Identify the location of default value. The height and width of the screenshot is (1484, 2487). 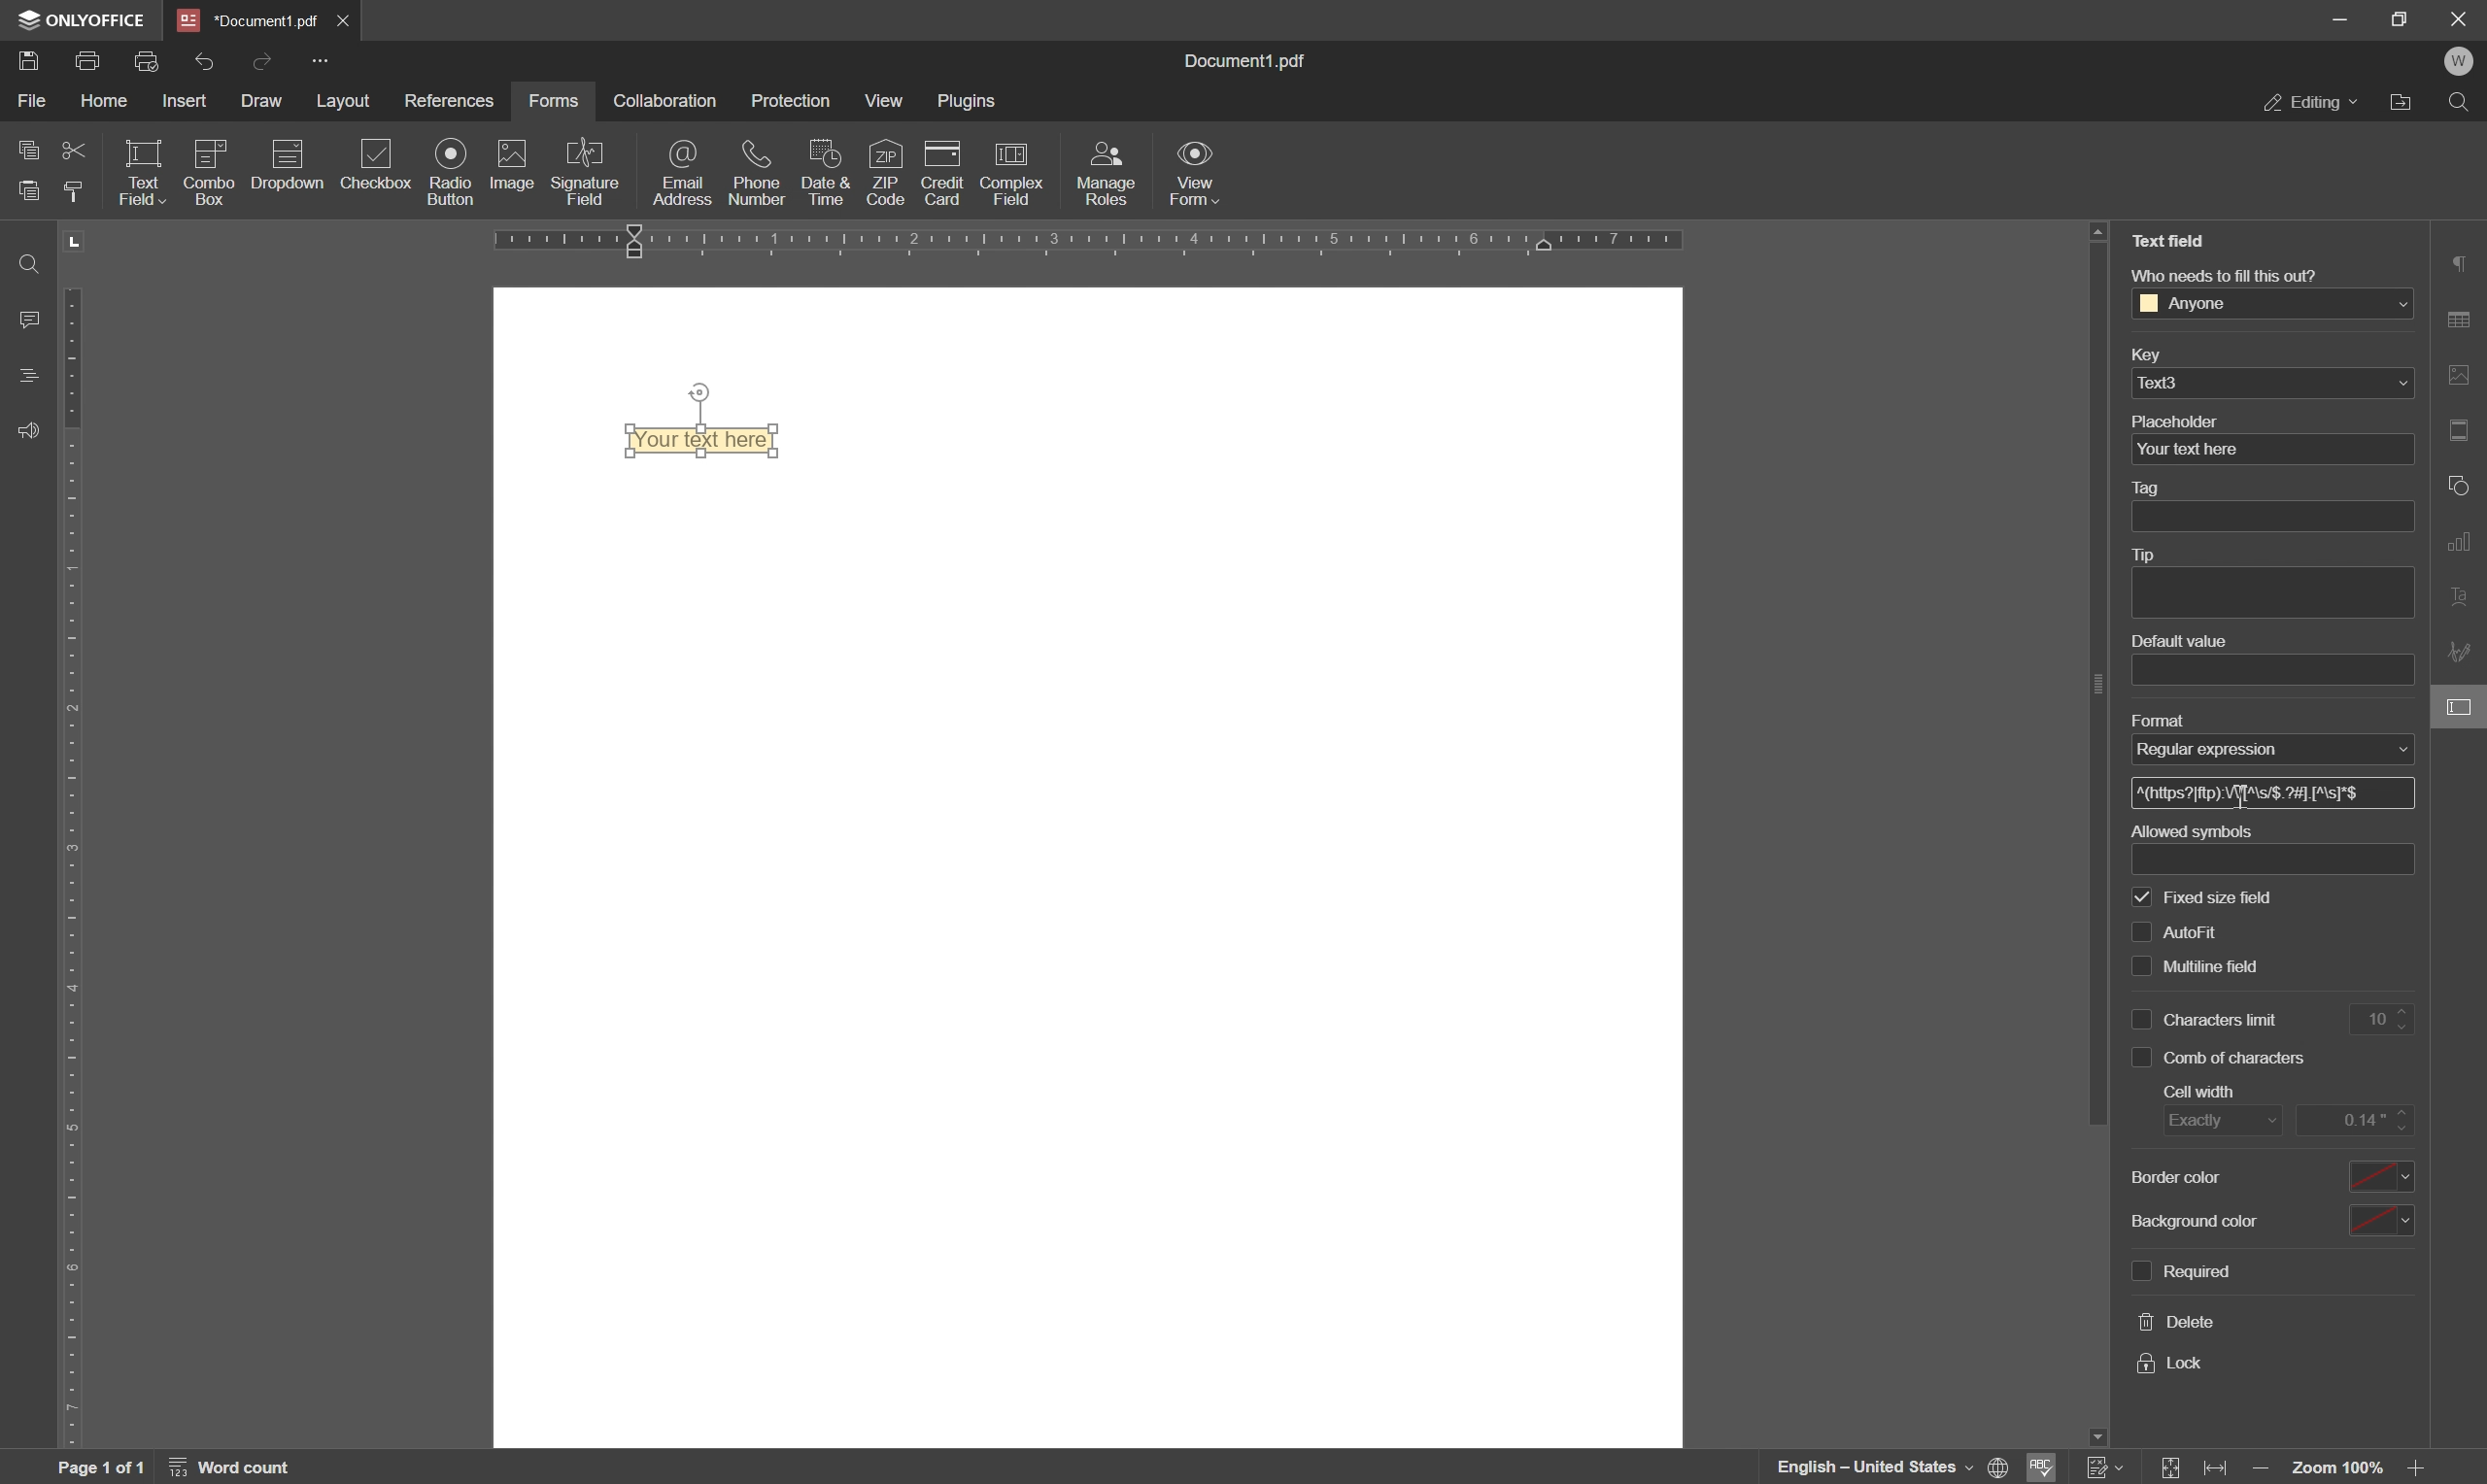
(2175, 641).